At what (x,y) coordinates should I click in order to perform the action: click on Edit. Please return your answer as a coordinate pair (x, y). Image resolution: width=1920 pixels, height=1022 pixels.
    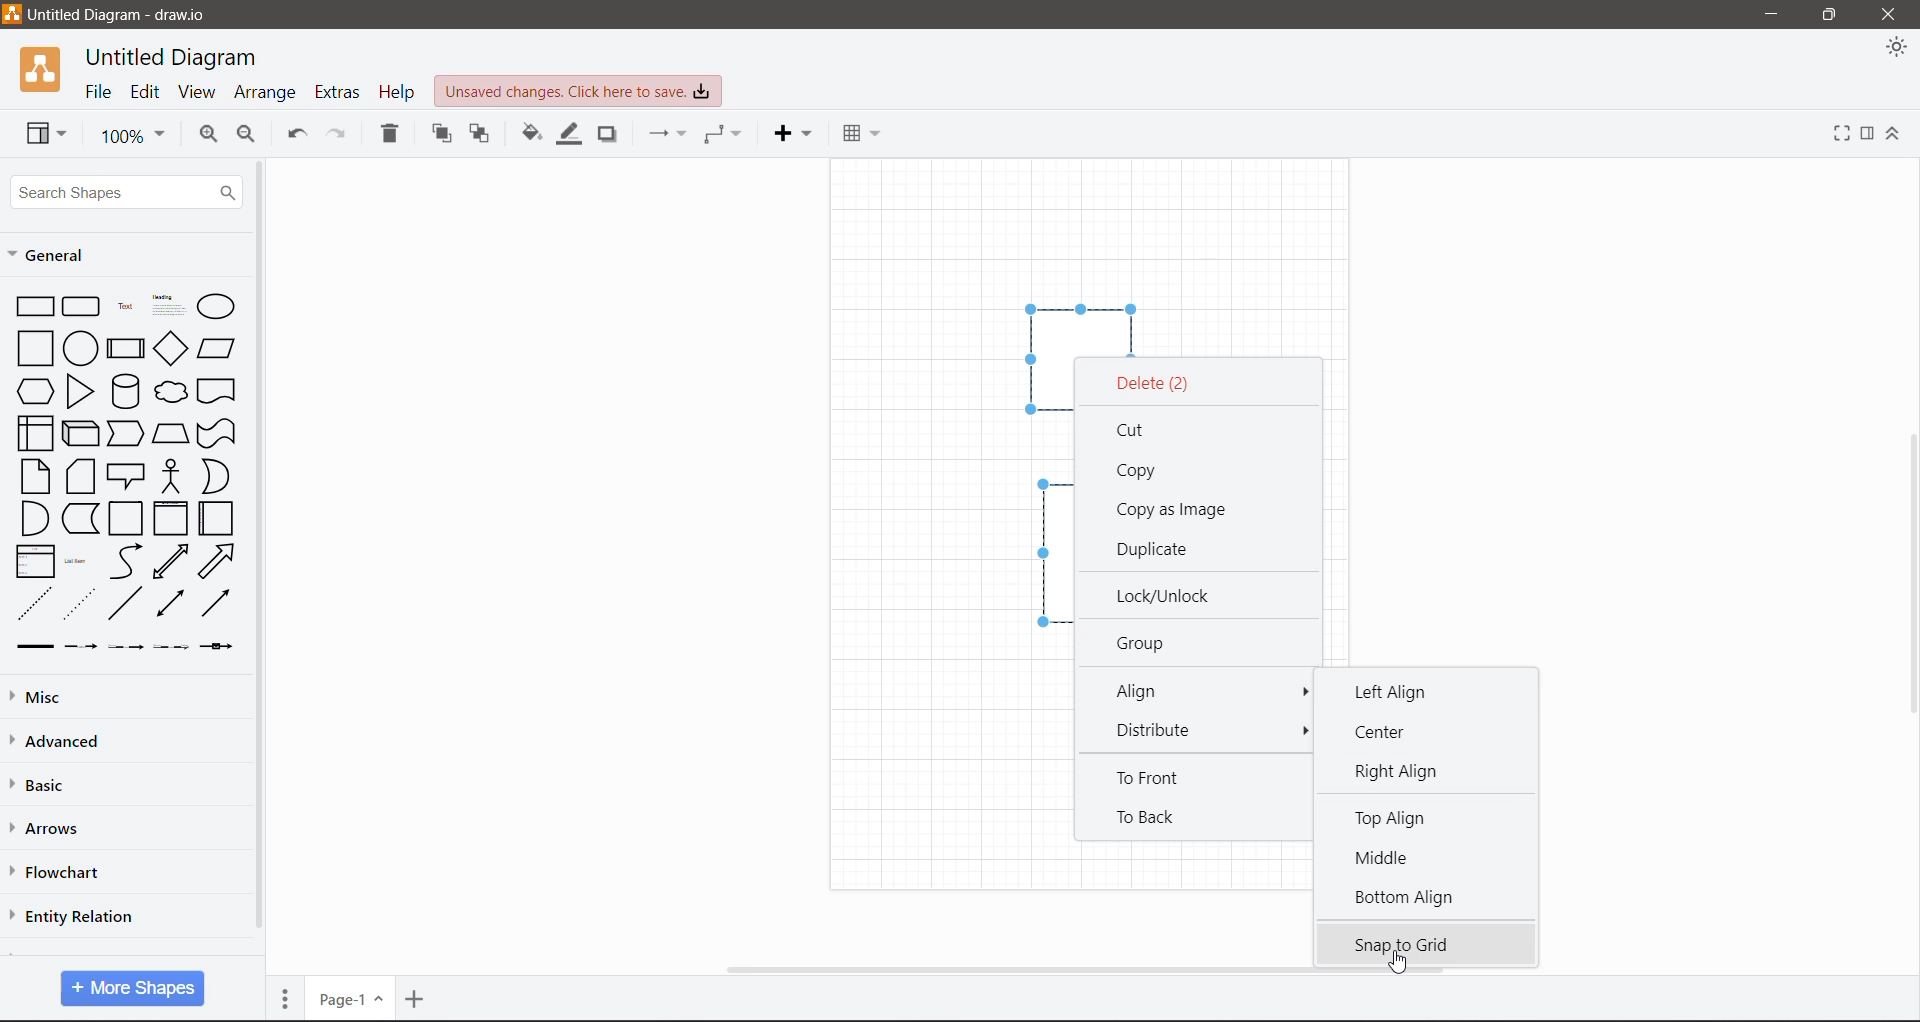
    Looking at the image, I should click on (146, 93).